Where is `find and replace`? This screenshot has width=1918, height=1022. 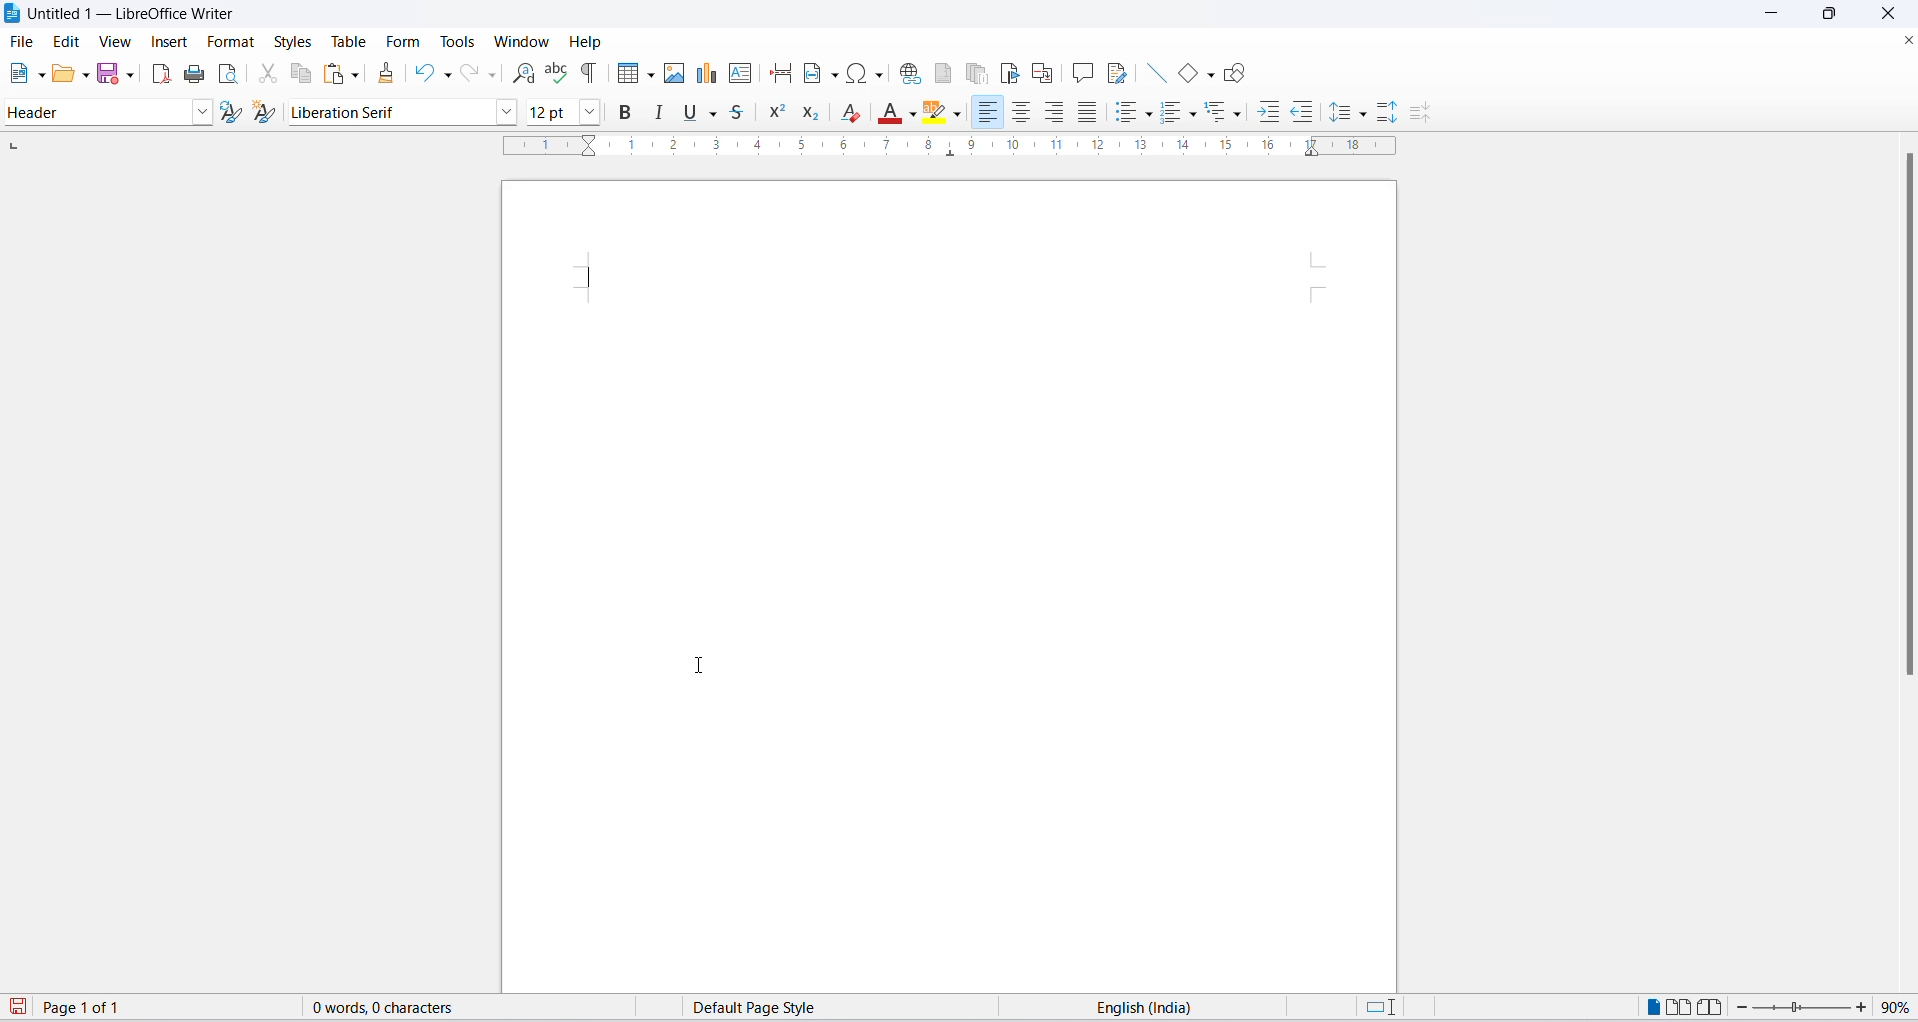 find and replace is located at coordinates (520, 74).